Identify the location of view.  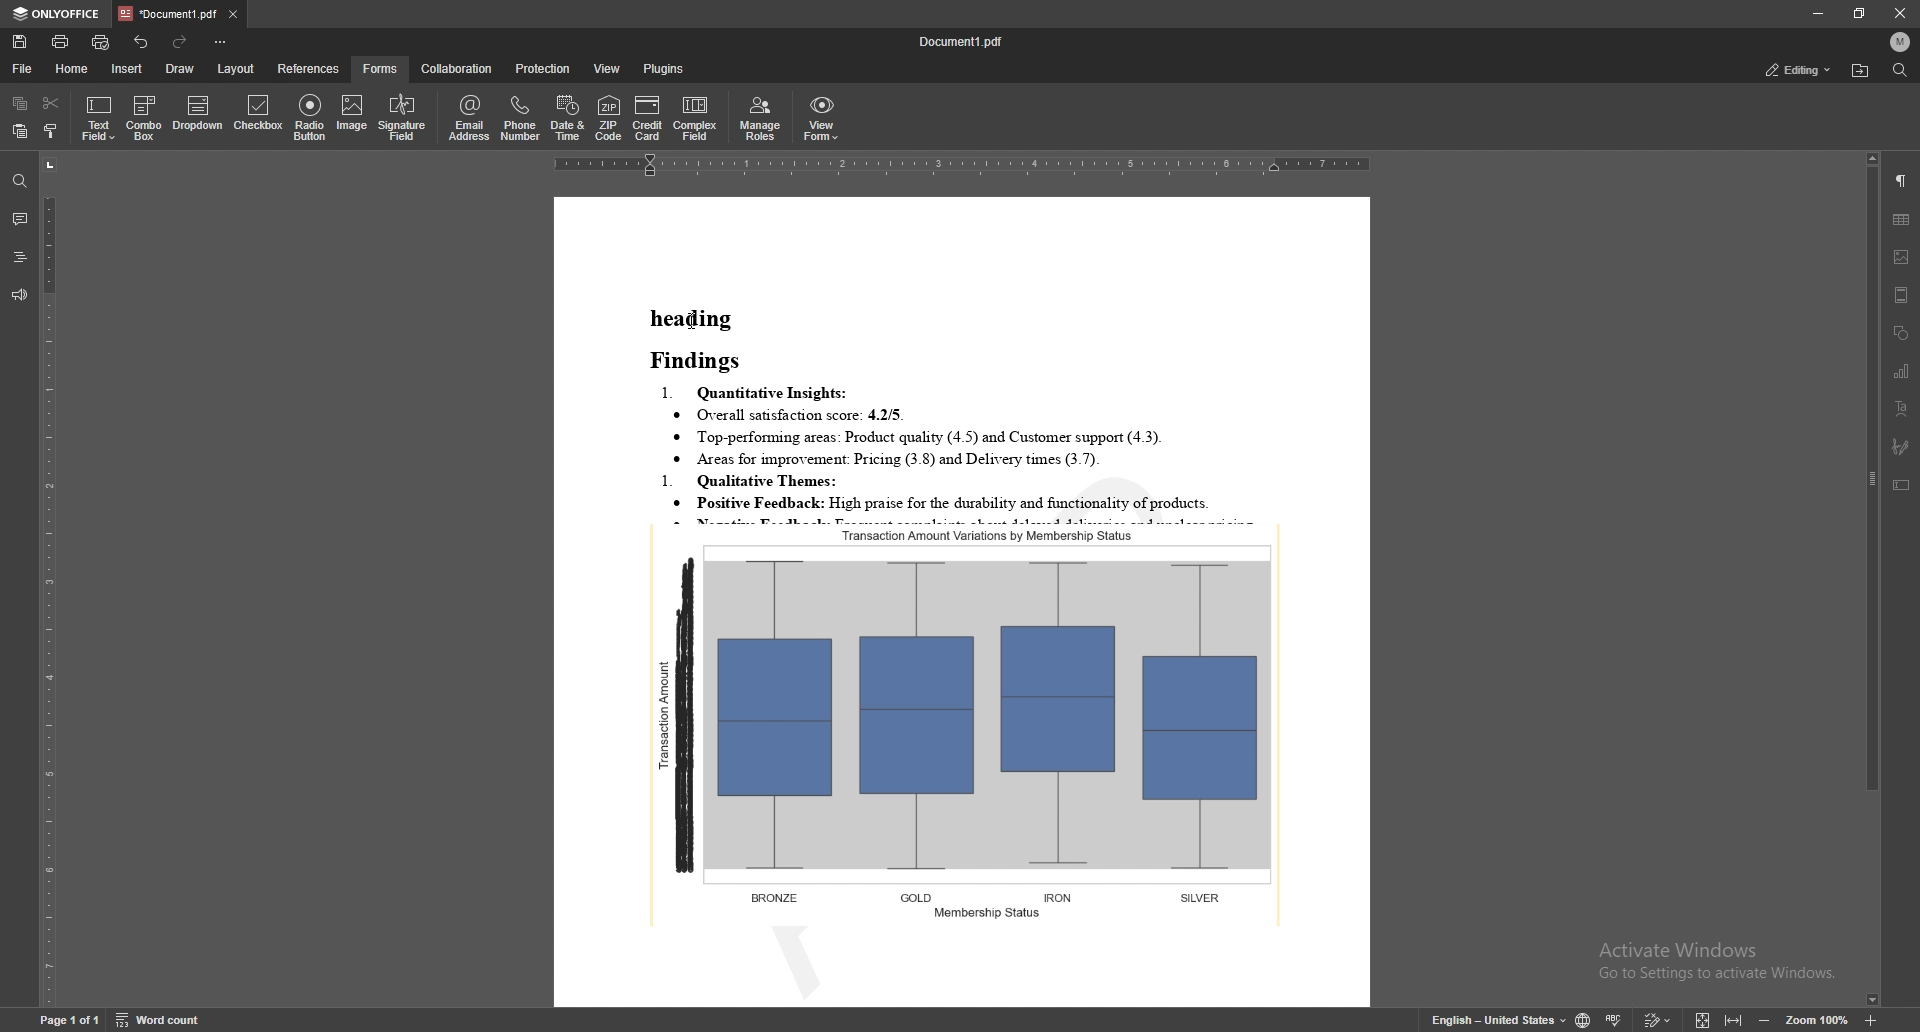
(609, 69).